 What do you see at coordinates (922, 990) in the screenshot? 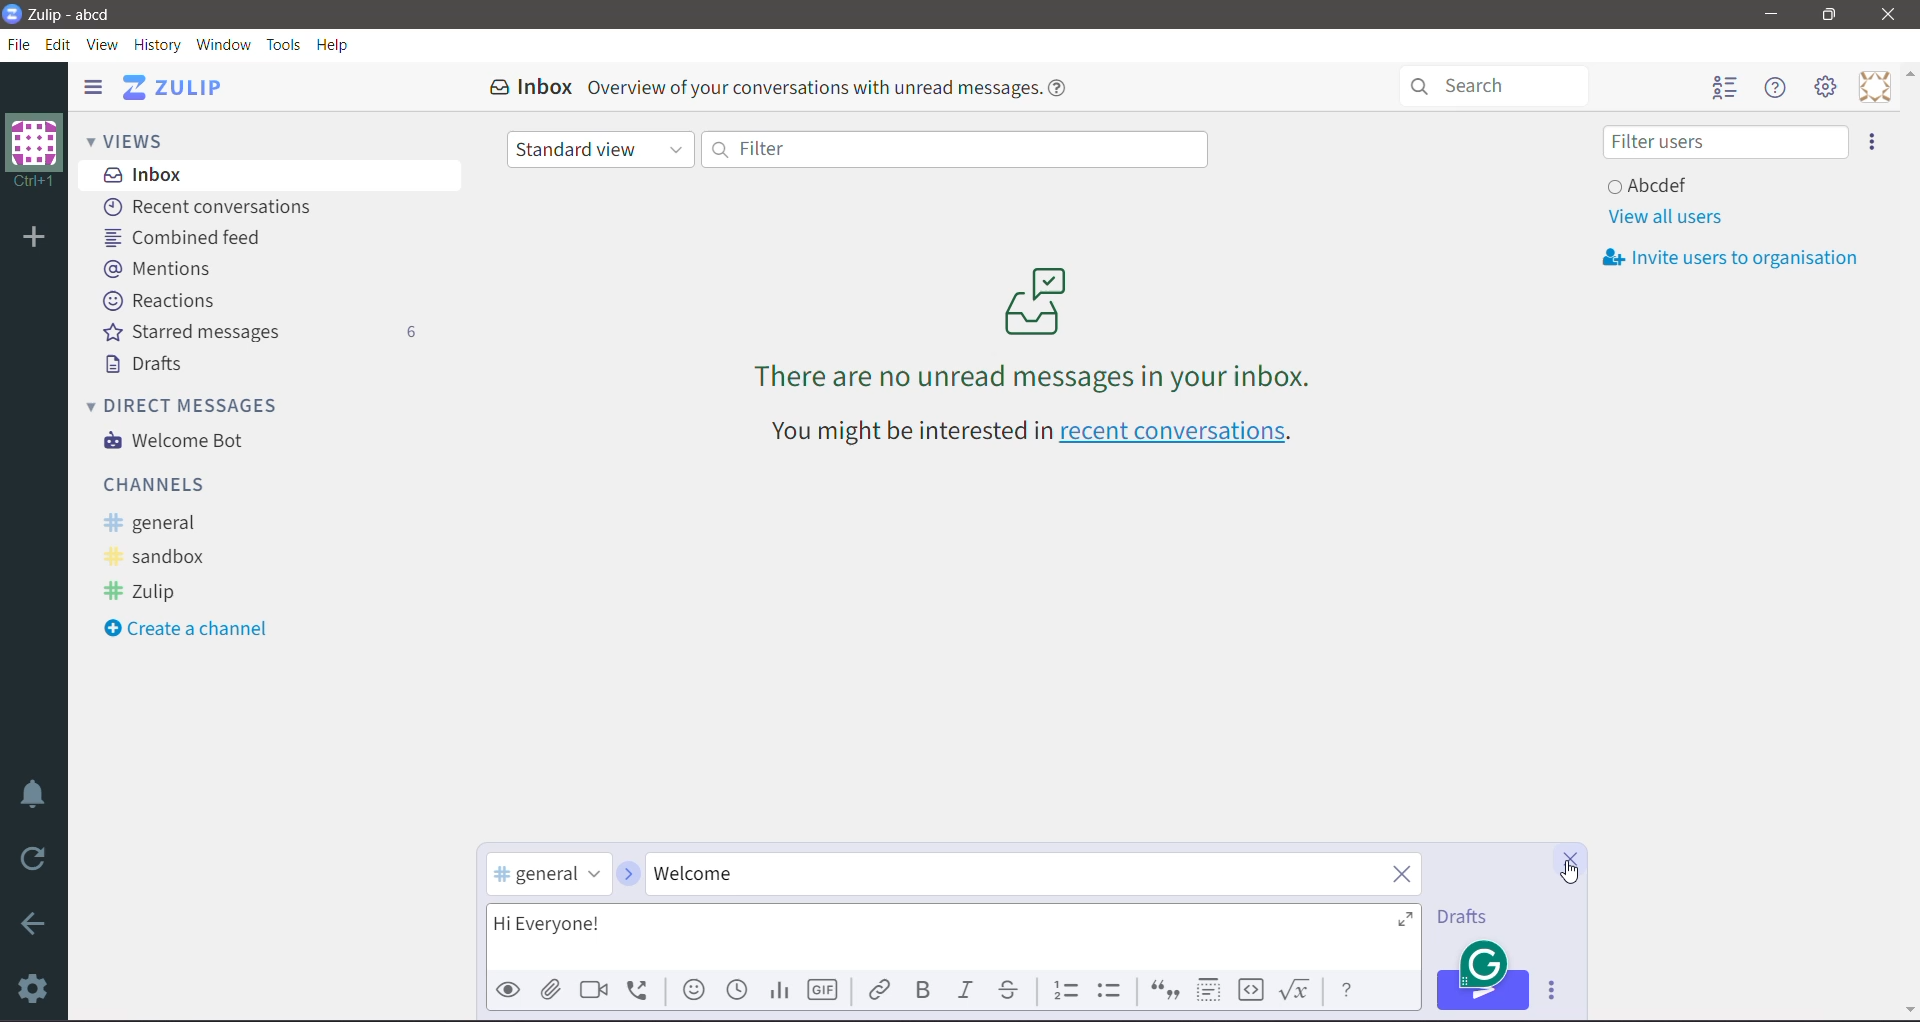
I see `Bold` at bounding box center [922, 990].